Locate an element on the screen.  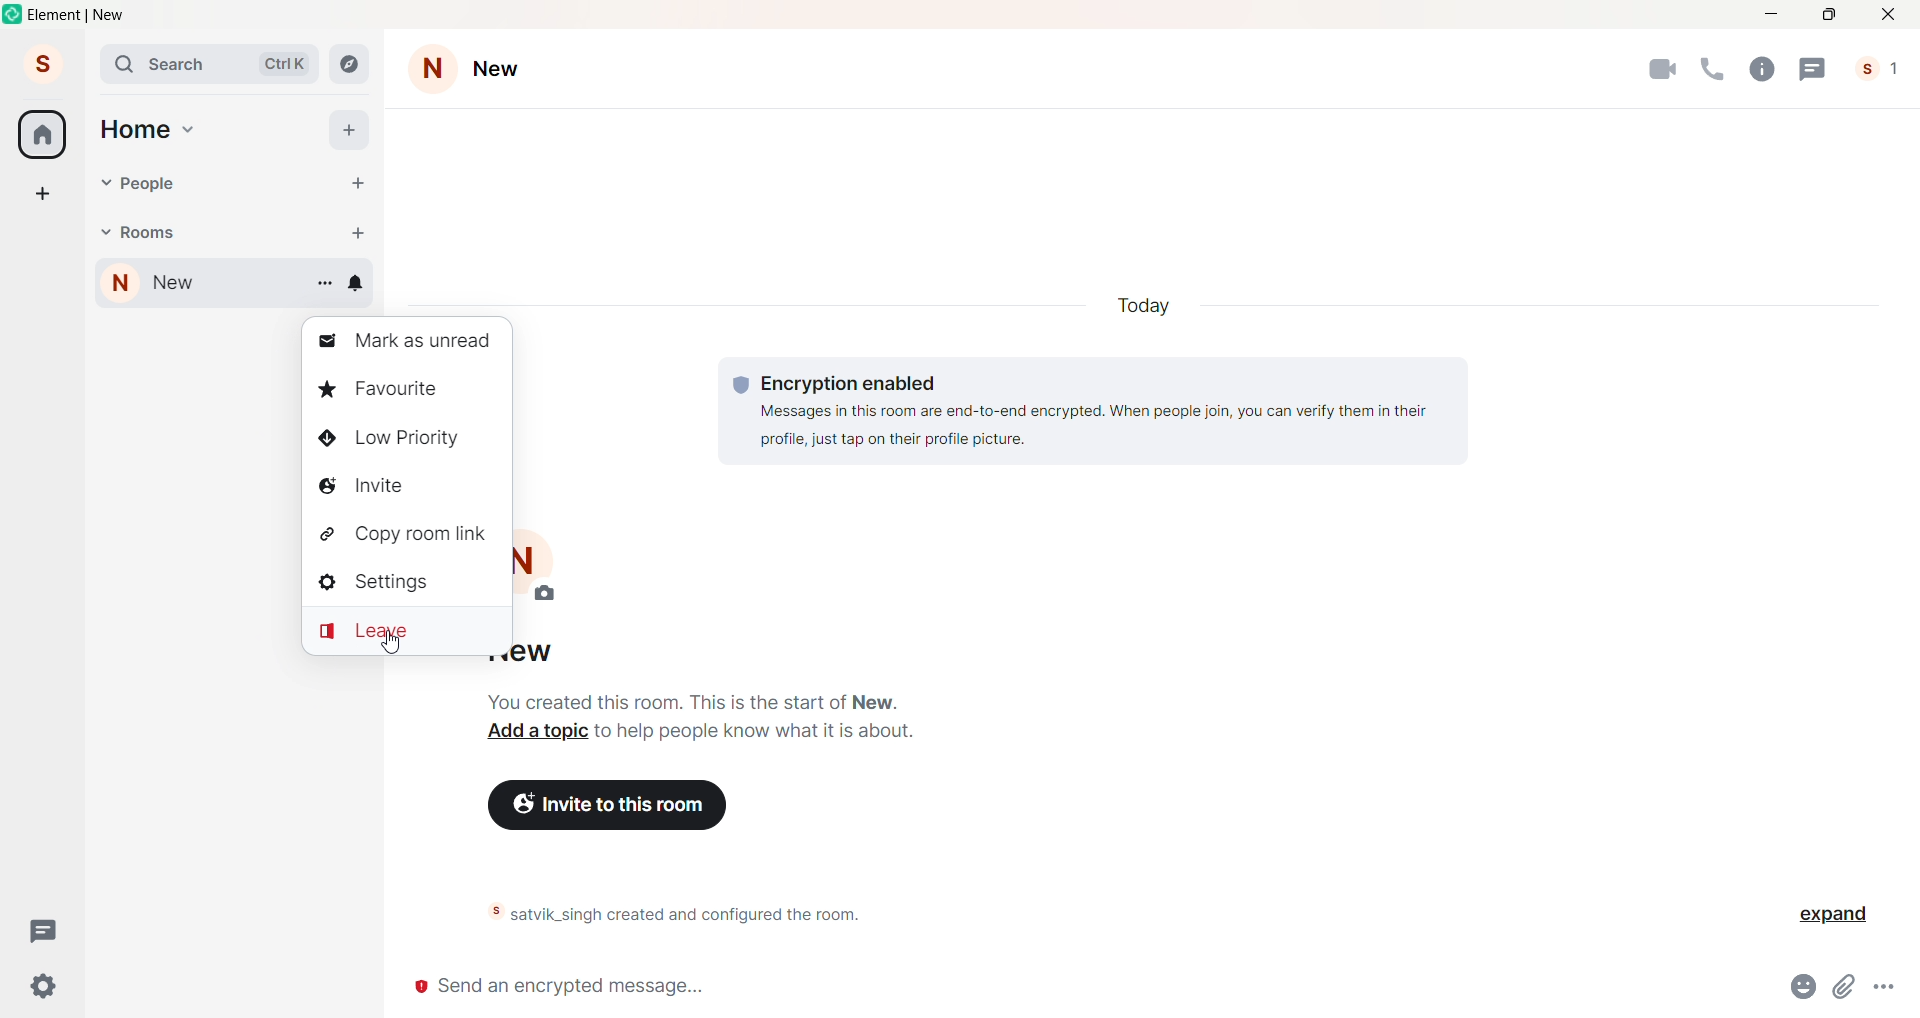
Start Chat is located at coordinates (360, 184).